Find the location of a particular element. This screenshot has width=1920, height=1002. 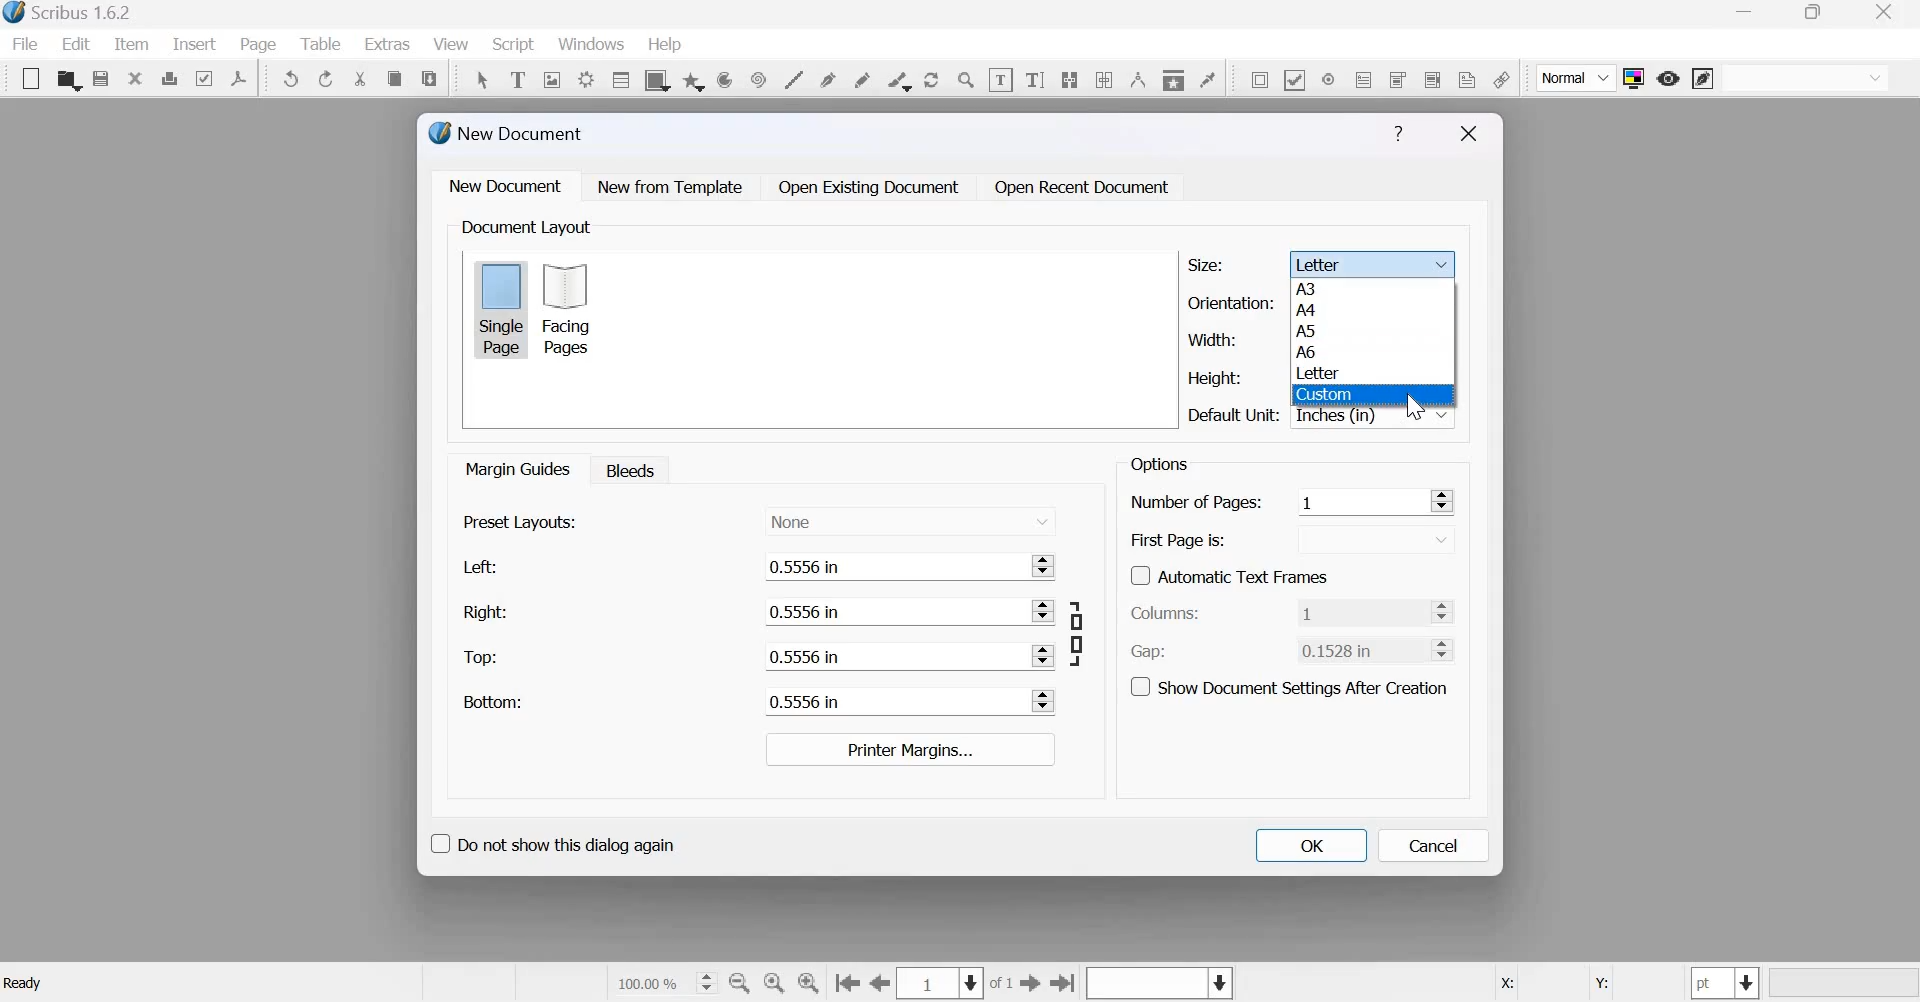

save is located at coordinates (101, 79).